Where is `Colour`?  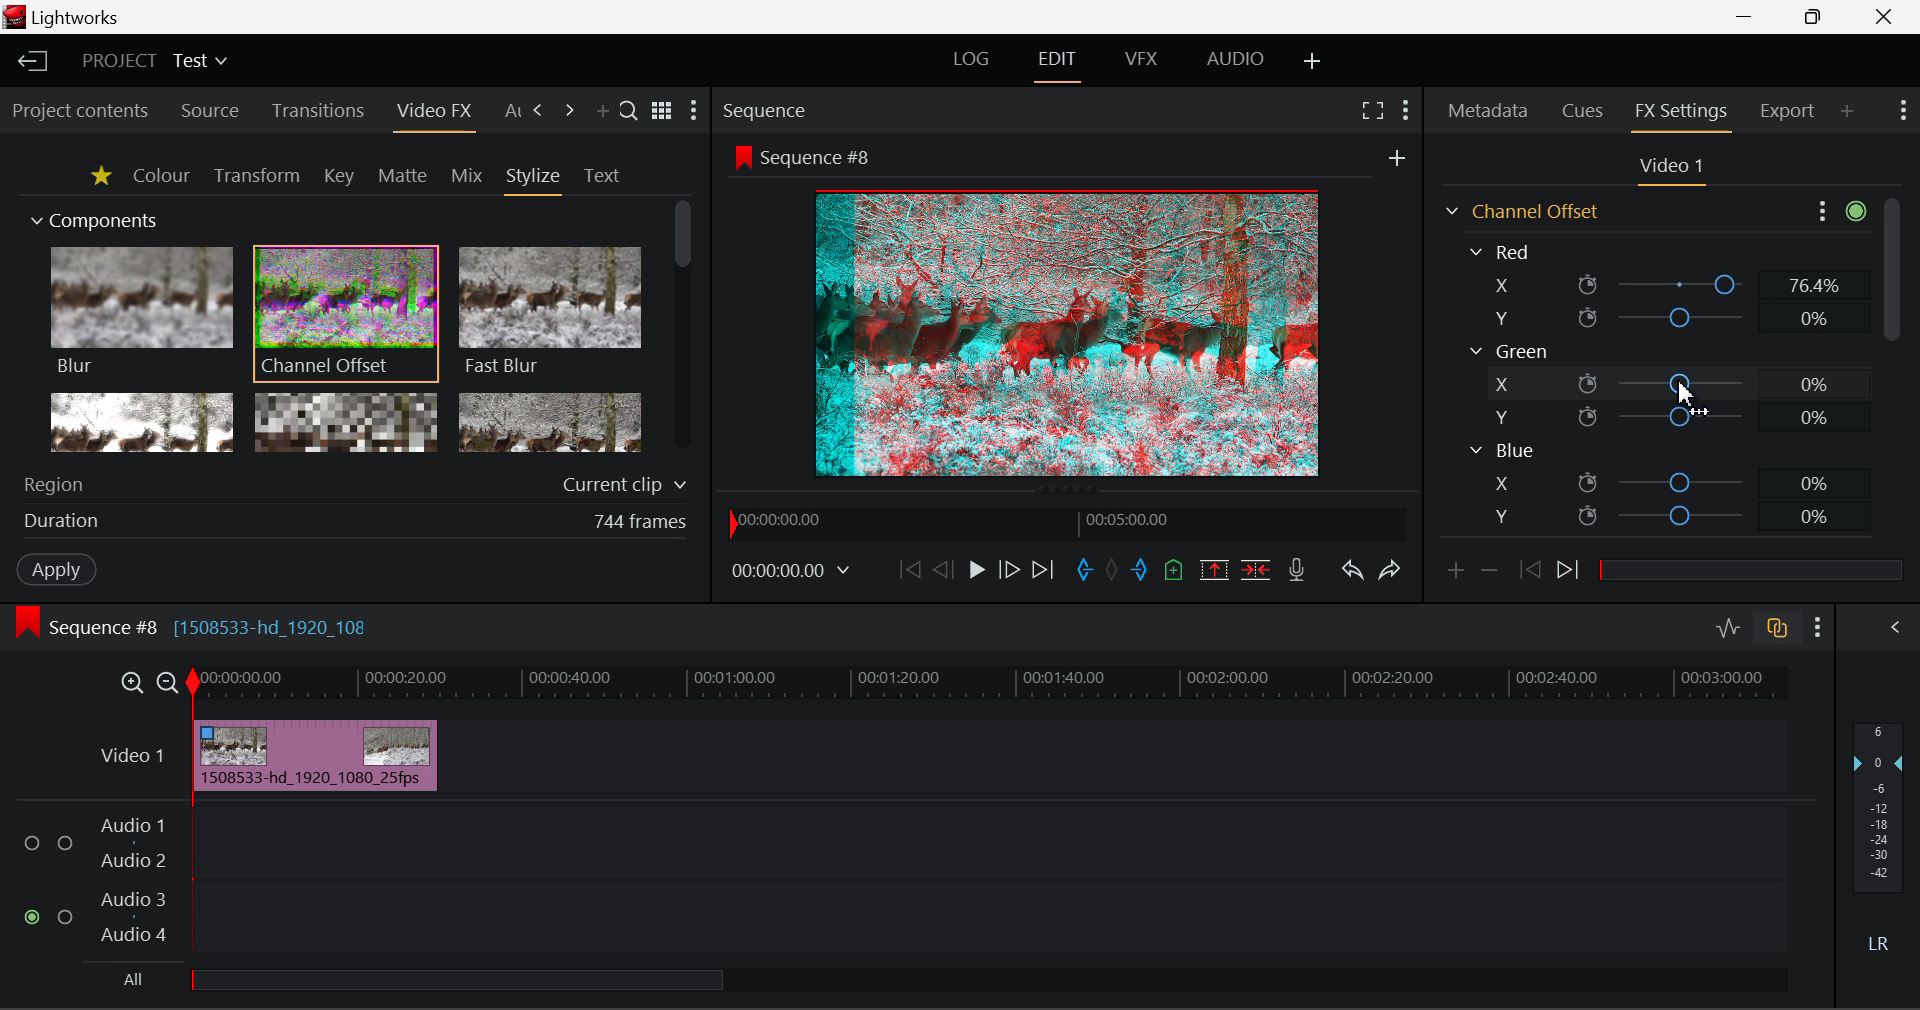 Colour is located at coordinates (160, 175).